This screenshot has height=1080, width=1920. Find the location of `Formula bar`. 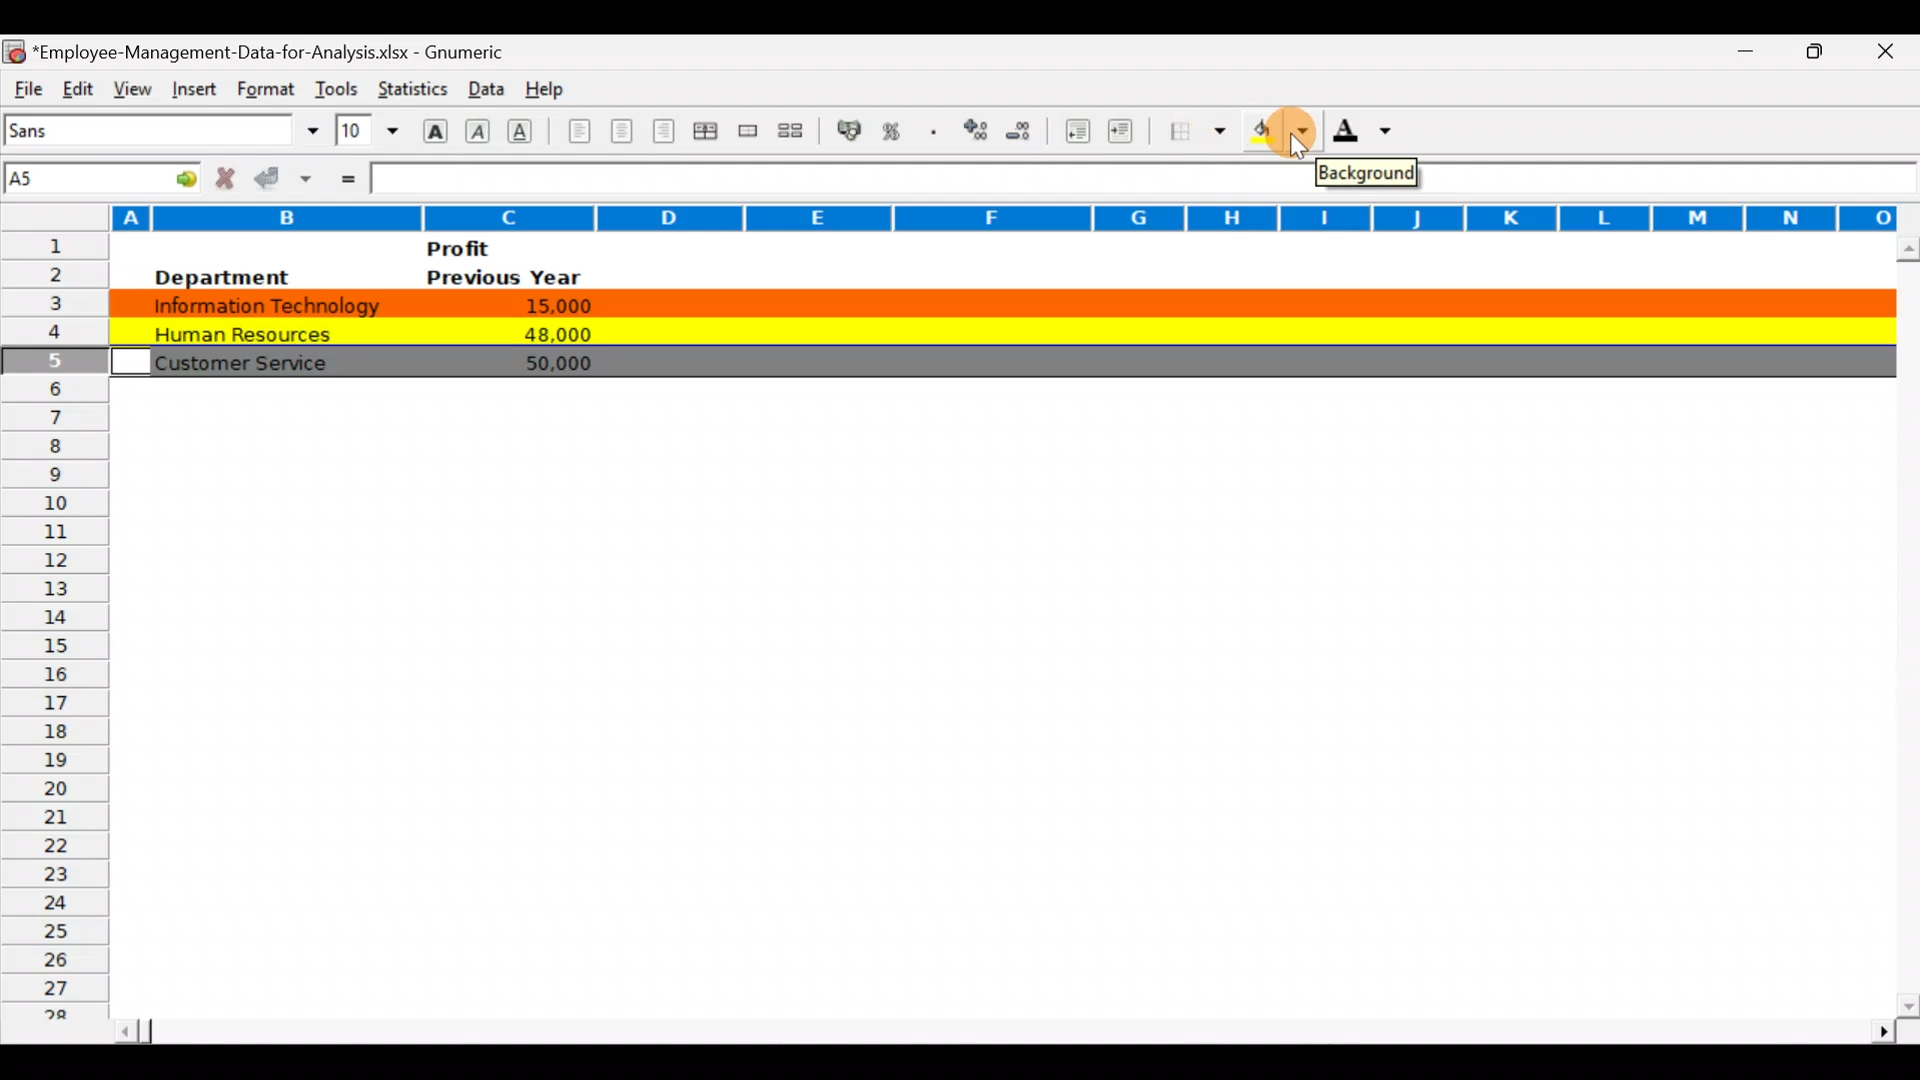

Formula bar is located at coordinates (833, 181).